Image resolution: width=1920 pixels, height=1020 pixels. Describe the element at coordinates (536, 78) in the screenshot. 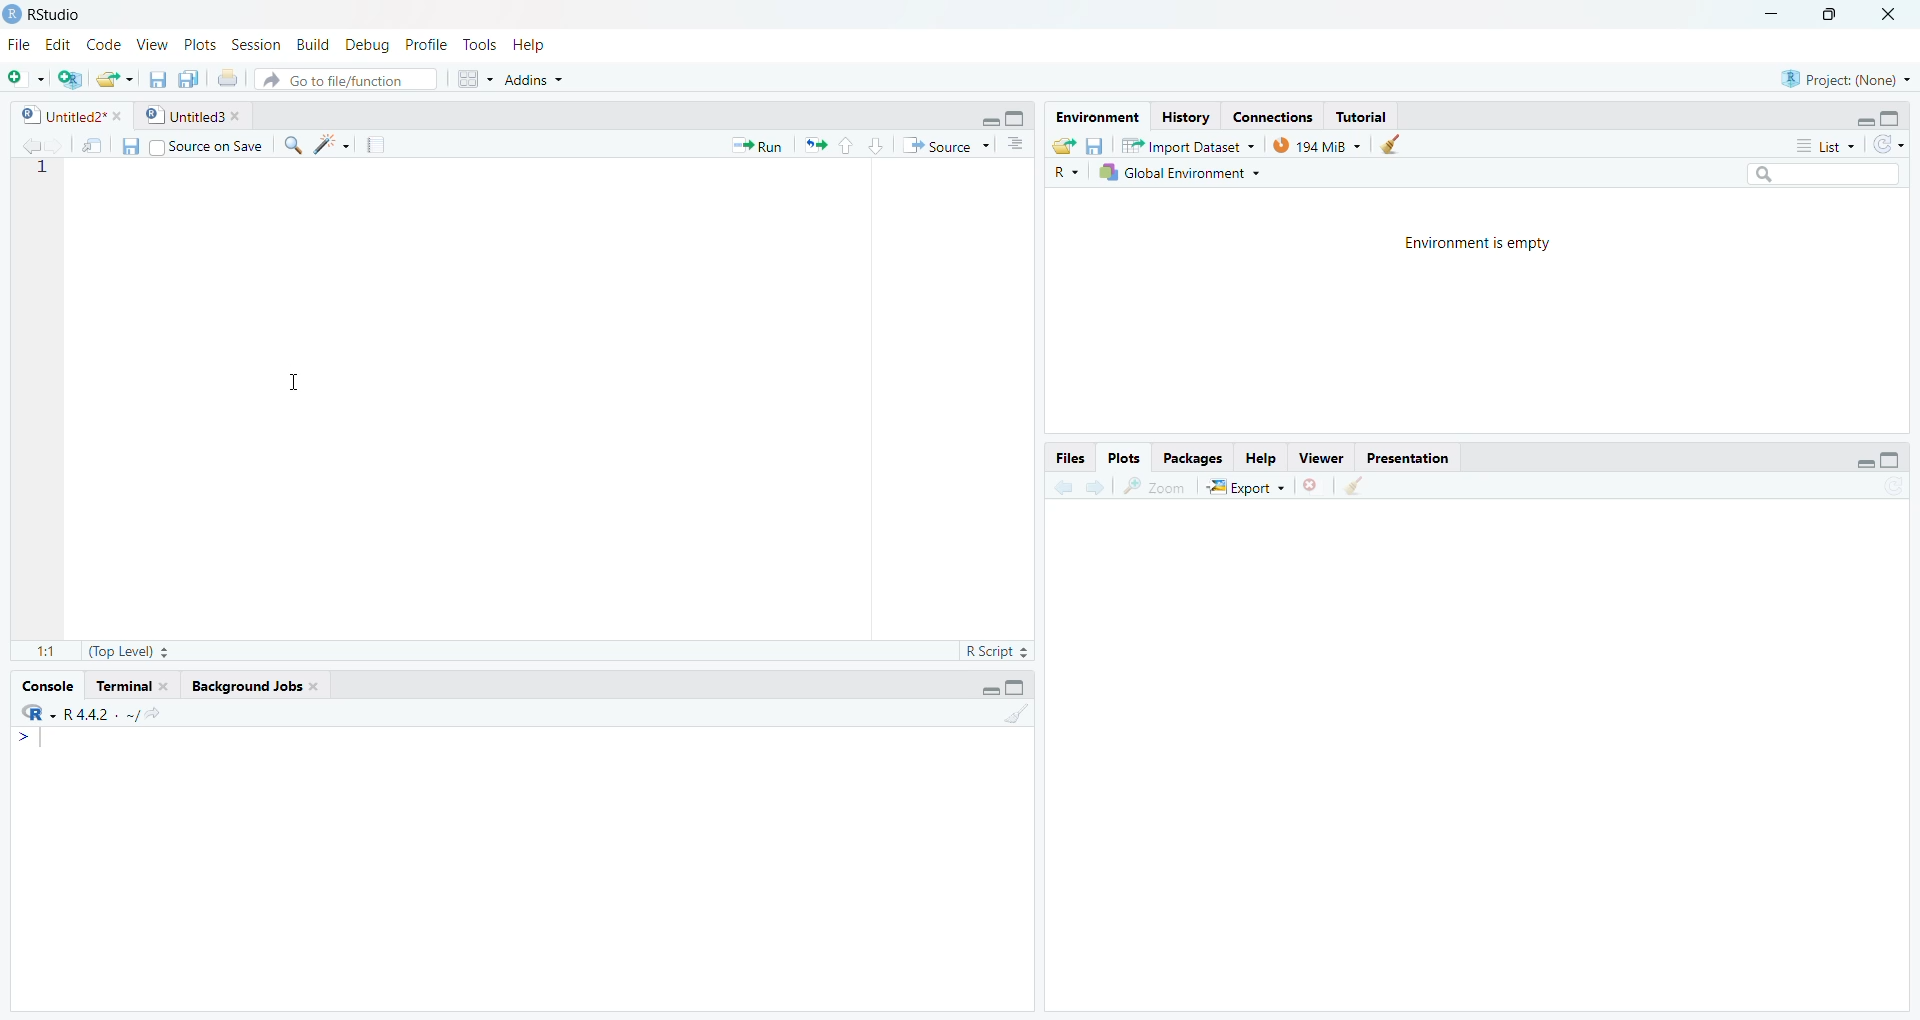

I see ` Addins ` at that location.